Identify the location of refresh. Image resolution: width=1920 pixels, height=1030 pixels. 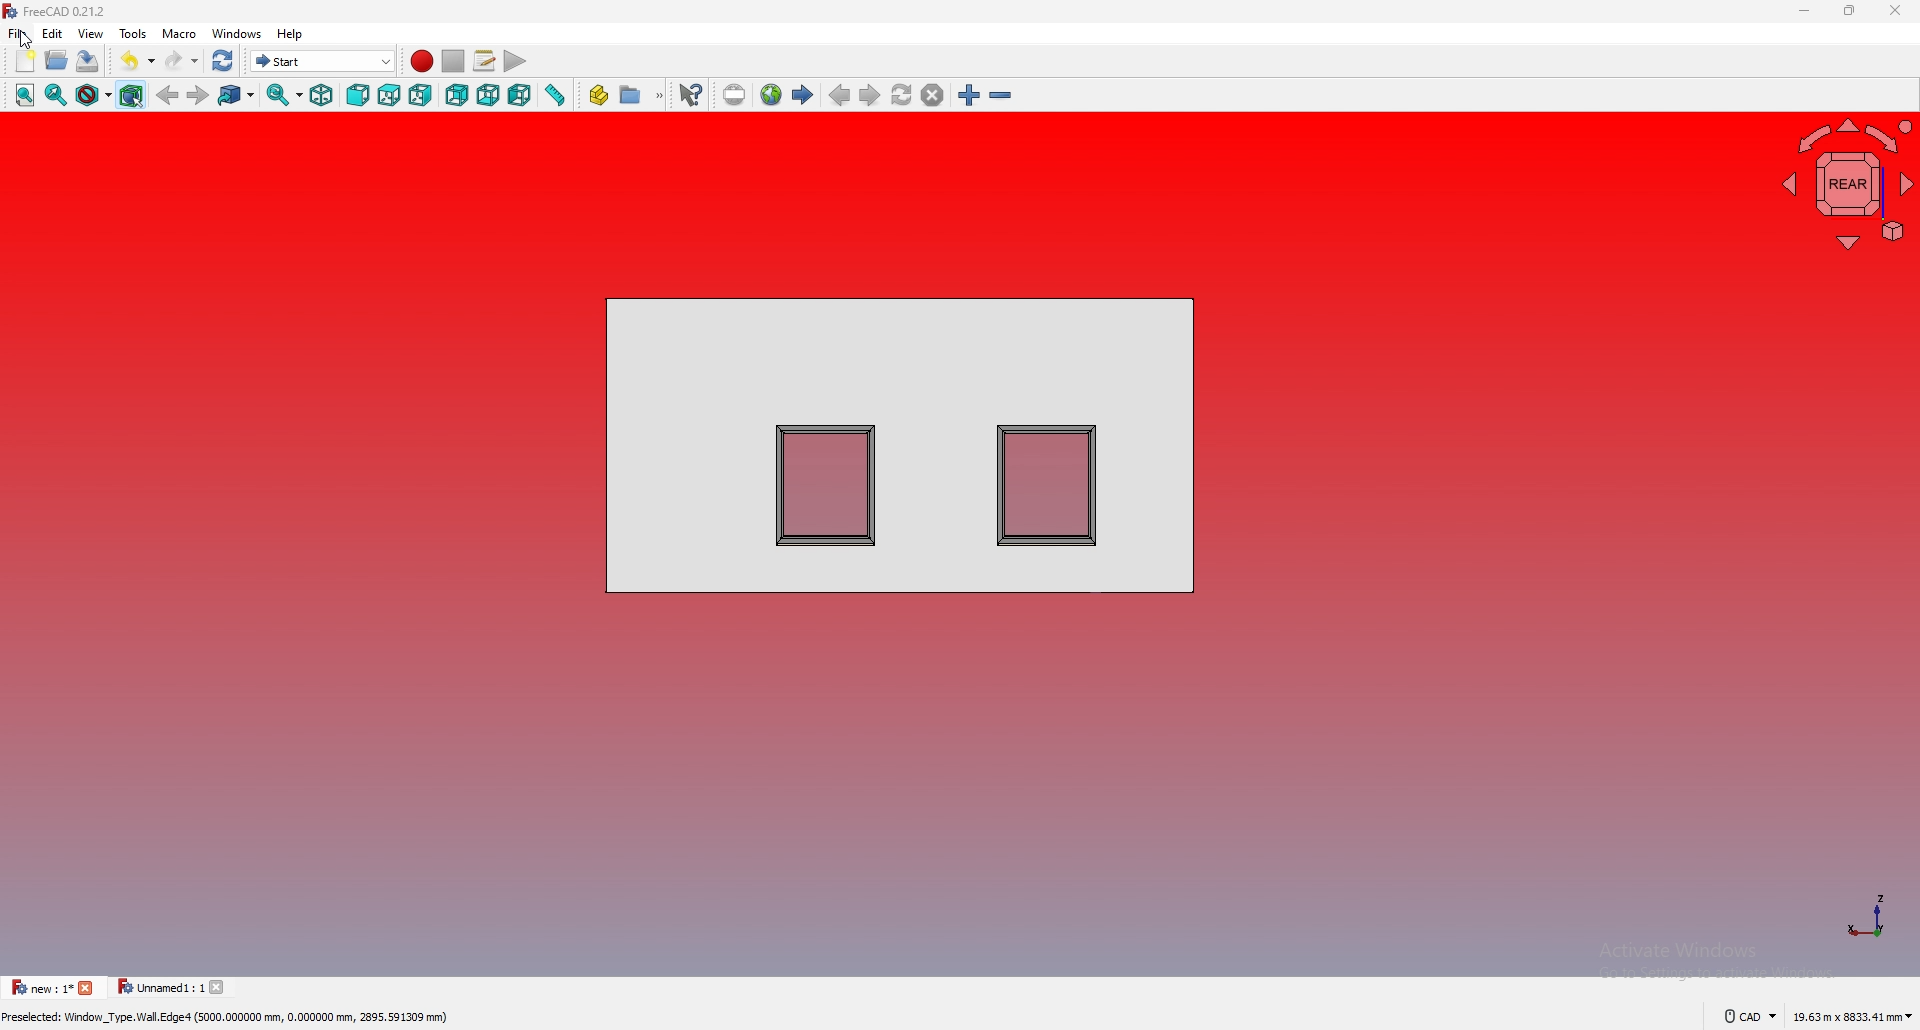
(224, 61).